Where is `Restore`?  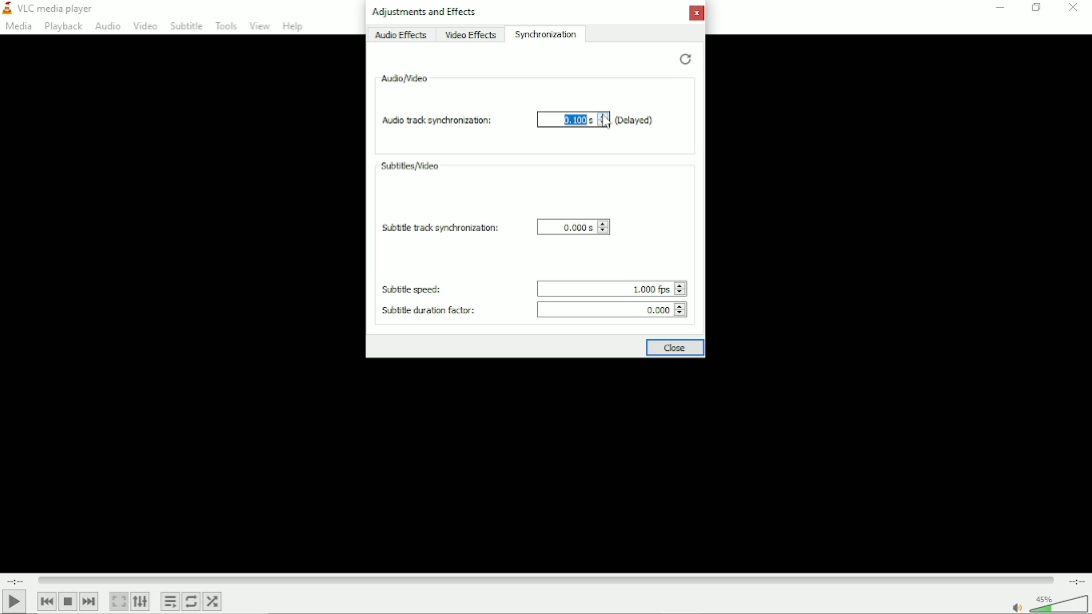 Restore is located at coordinates (685, 57).